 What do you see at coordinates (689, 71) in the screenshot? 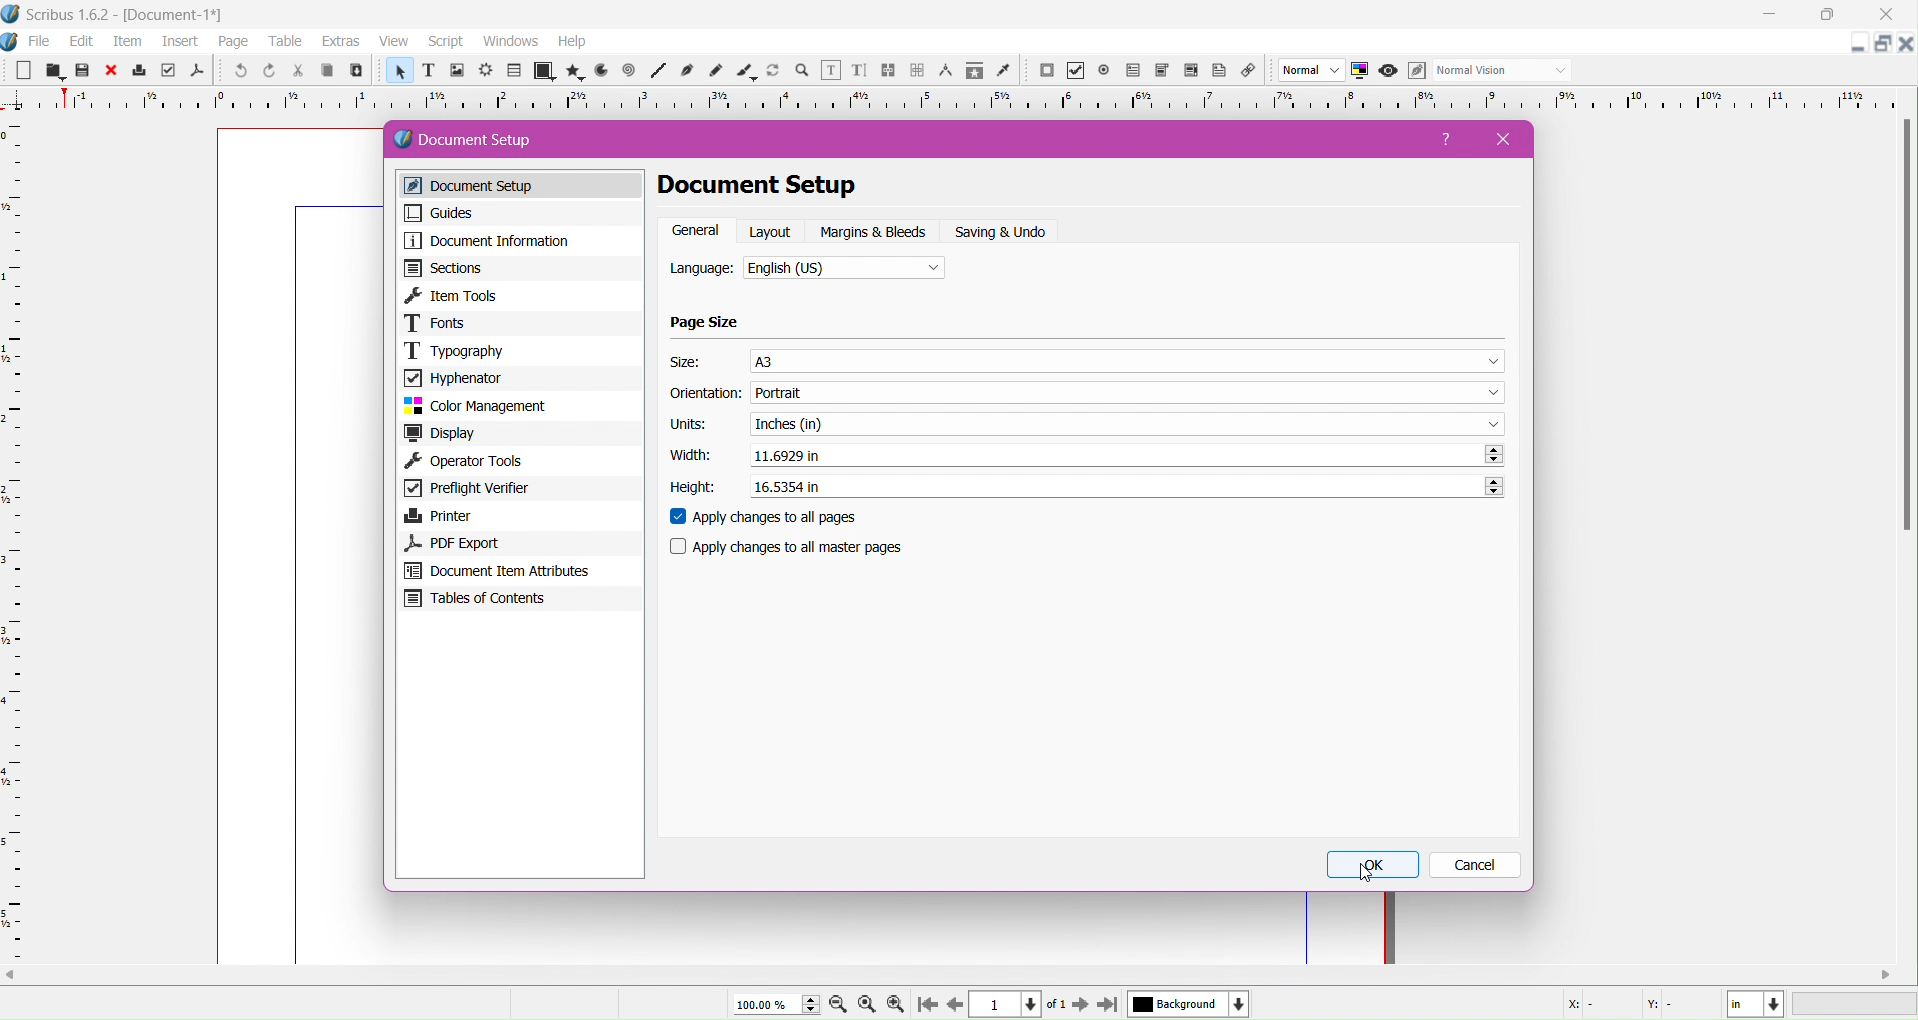
I see `bezier curve` at bounding box center [689, 71].